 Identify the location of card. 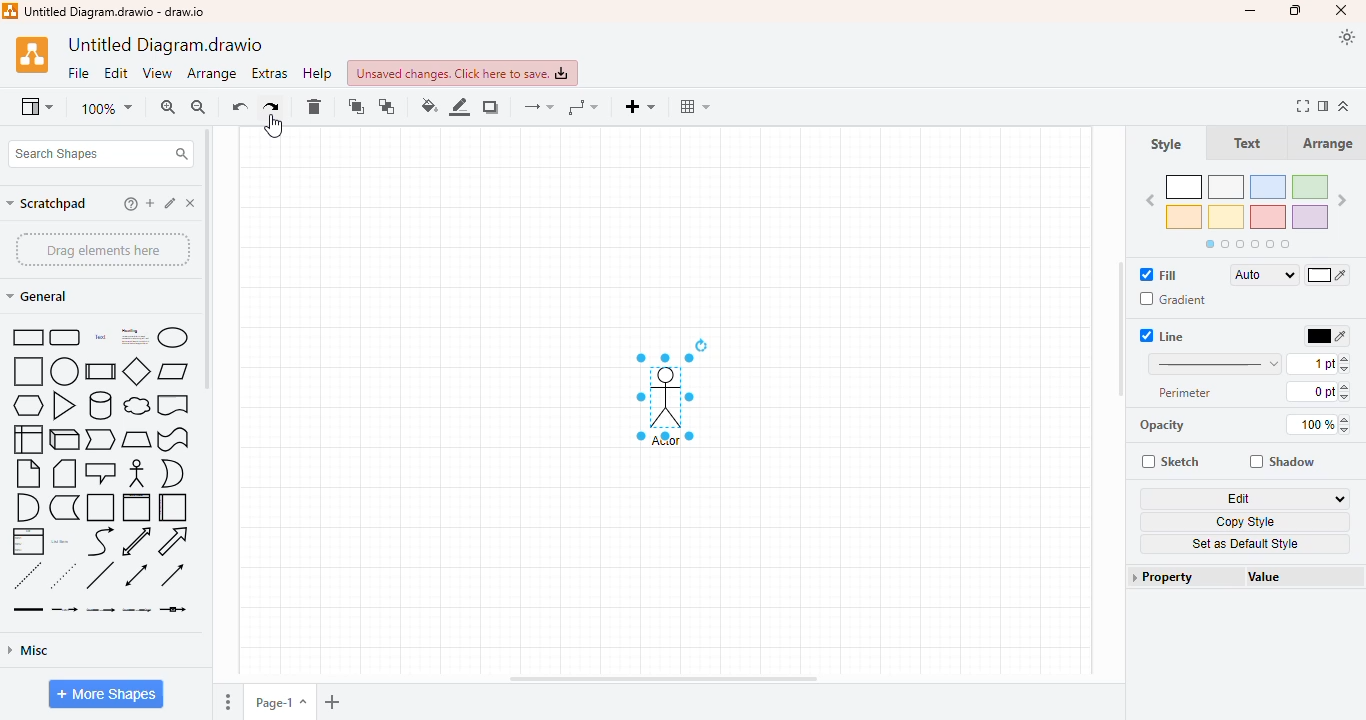
(64, 474).